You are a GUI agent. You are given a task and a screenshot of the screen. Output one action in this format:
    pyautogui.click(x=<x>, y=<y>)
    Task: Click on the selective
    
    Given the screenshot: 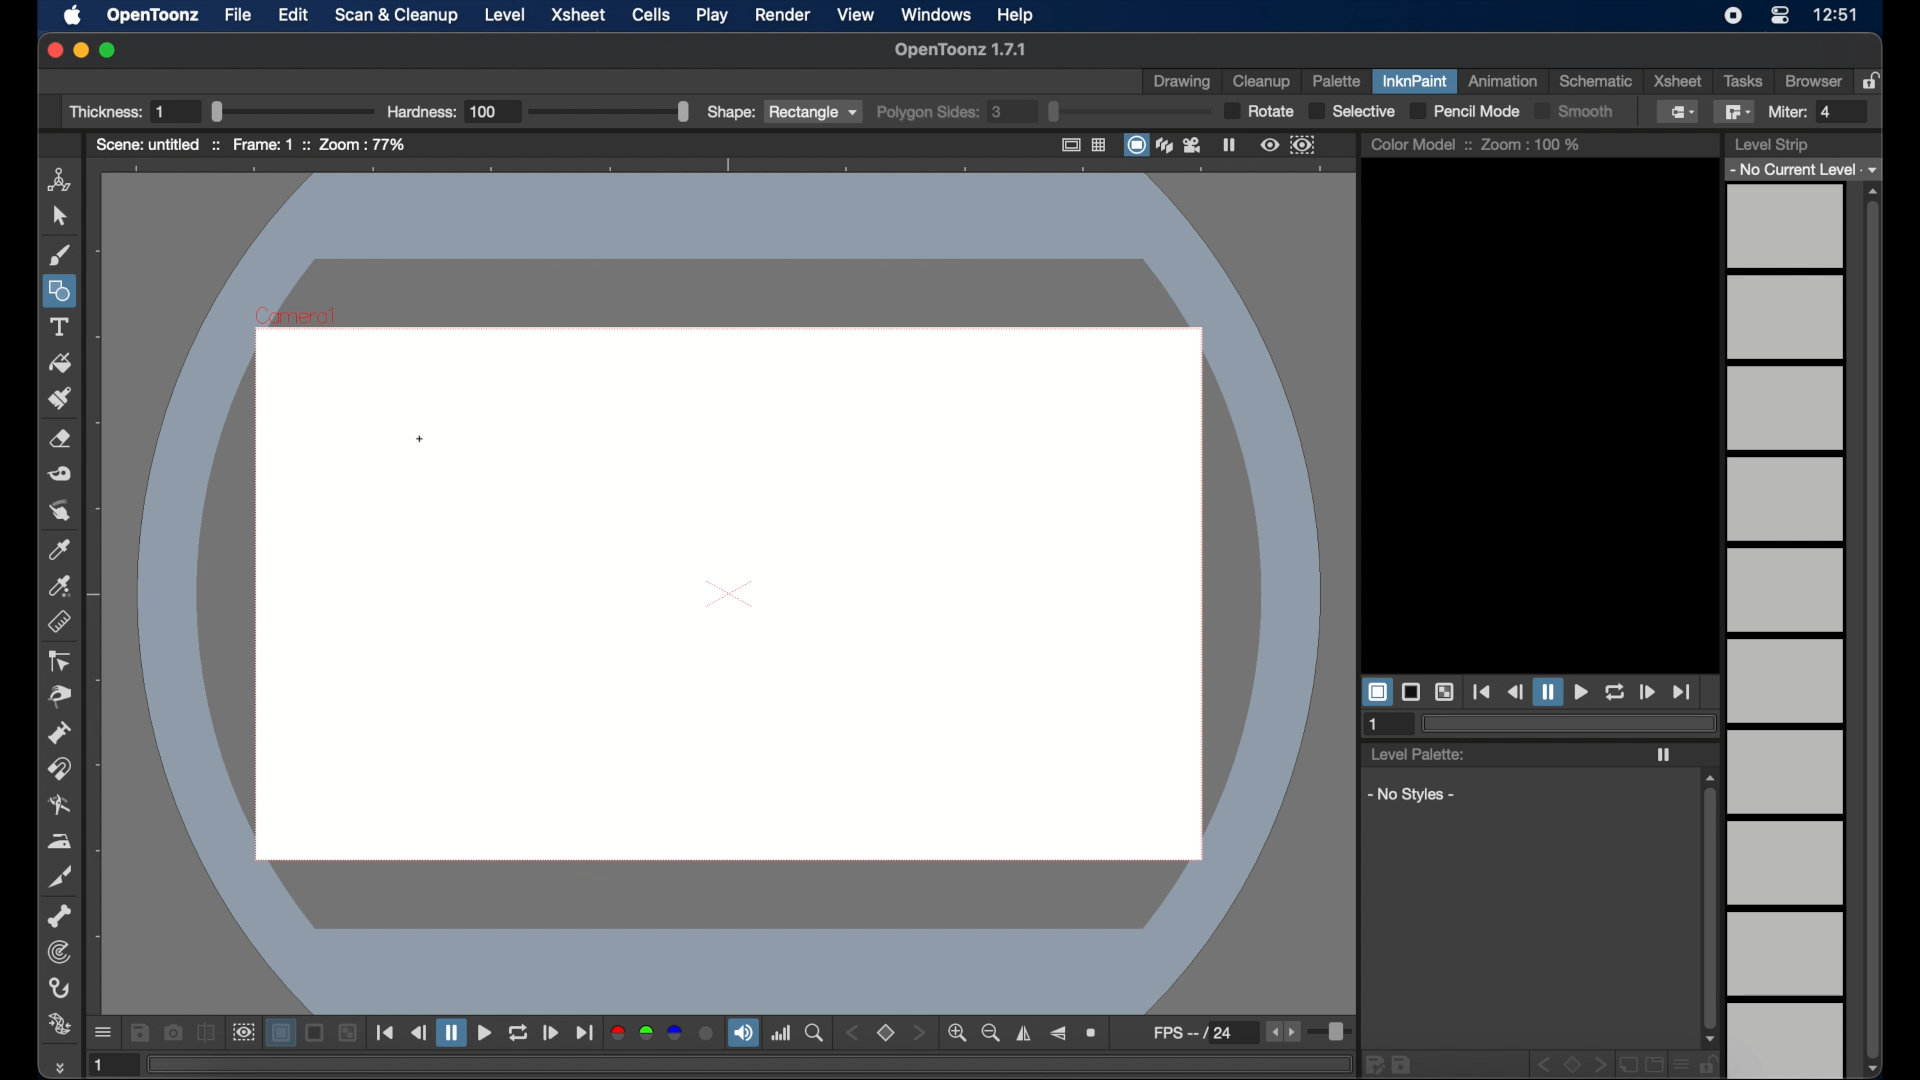 What is the action you would take?
    pyautogui.click(x=1354, y=113)
    